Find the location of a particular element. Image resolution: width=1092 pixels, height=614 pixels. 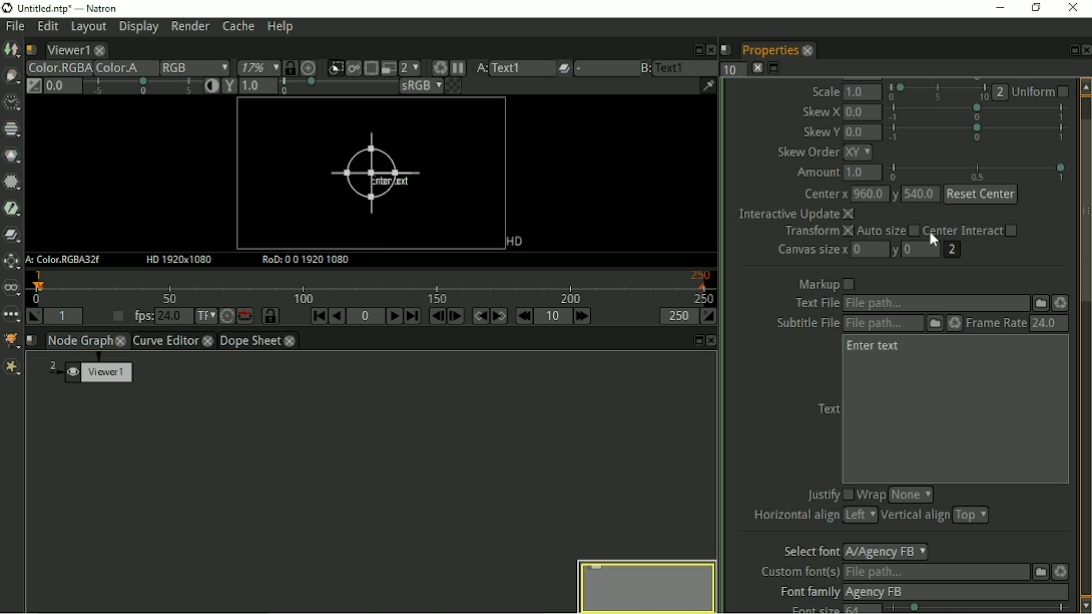

Time is located at coordinates (11, 103).